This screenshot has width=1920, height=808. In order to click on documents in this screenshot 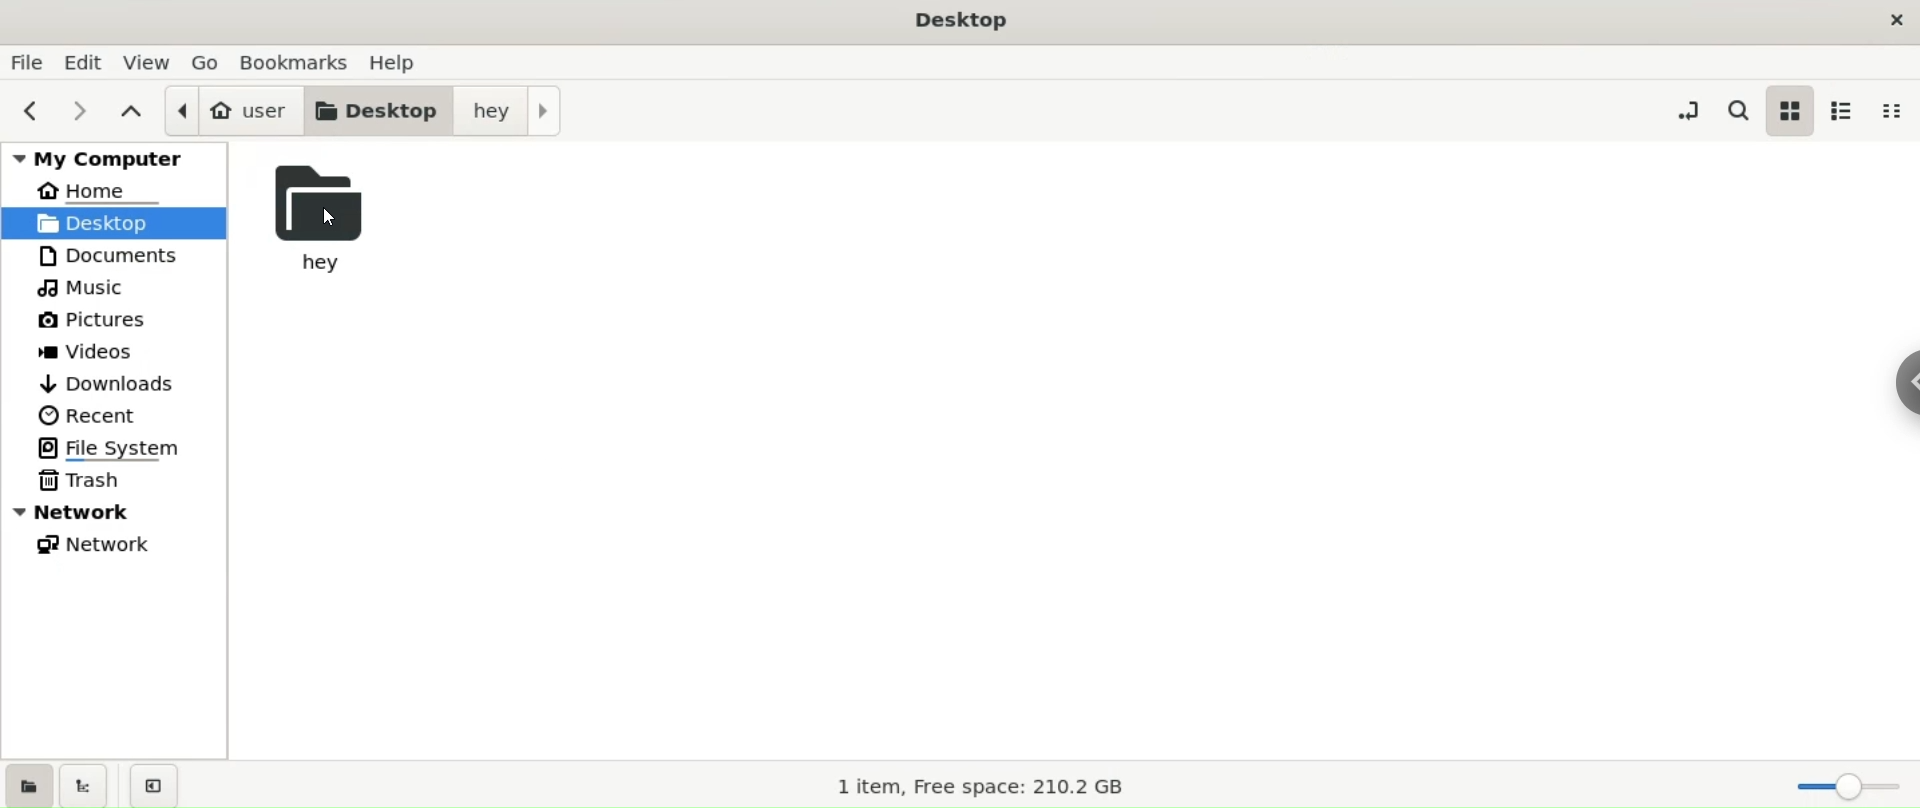, I will do `click(122, 256)`.